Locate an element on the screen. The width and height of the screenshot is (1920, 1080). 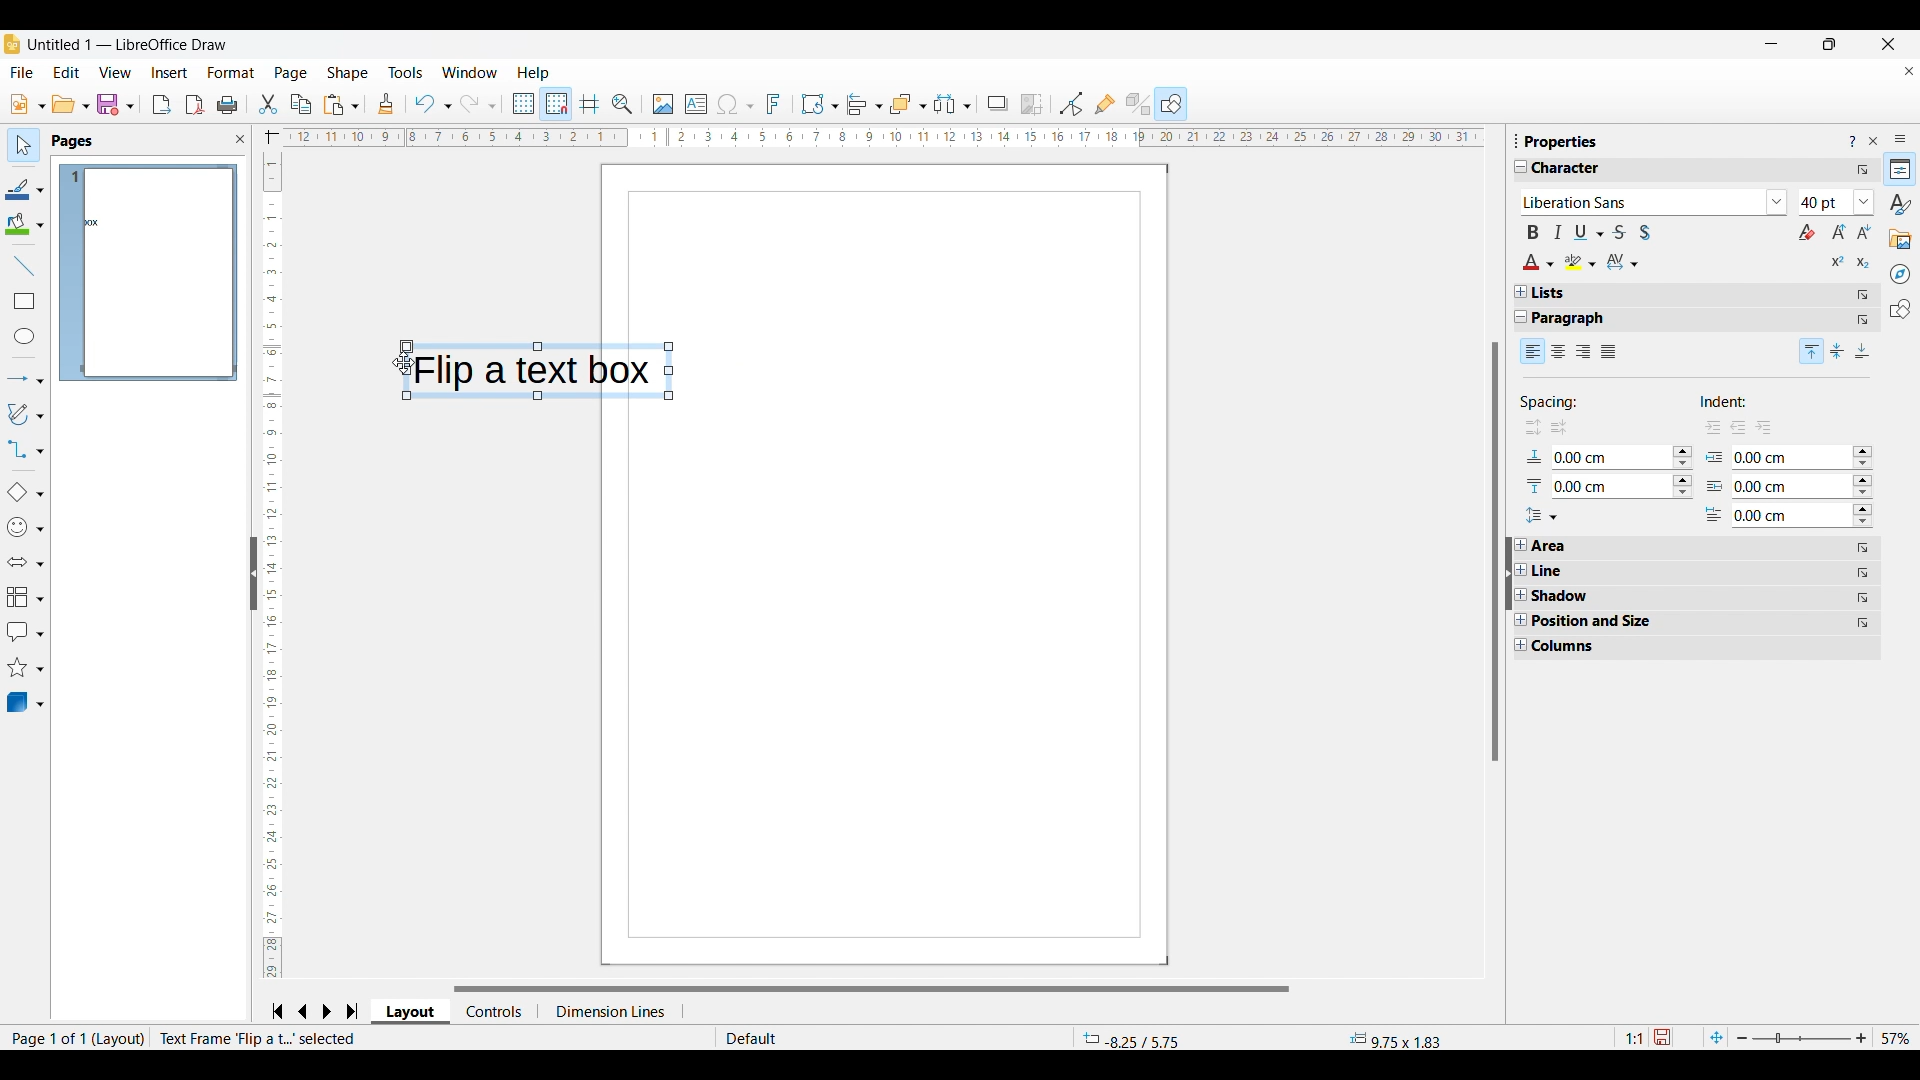
Underline options is located at coordinates (1589, 232).